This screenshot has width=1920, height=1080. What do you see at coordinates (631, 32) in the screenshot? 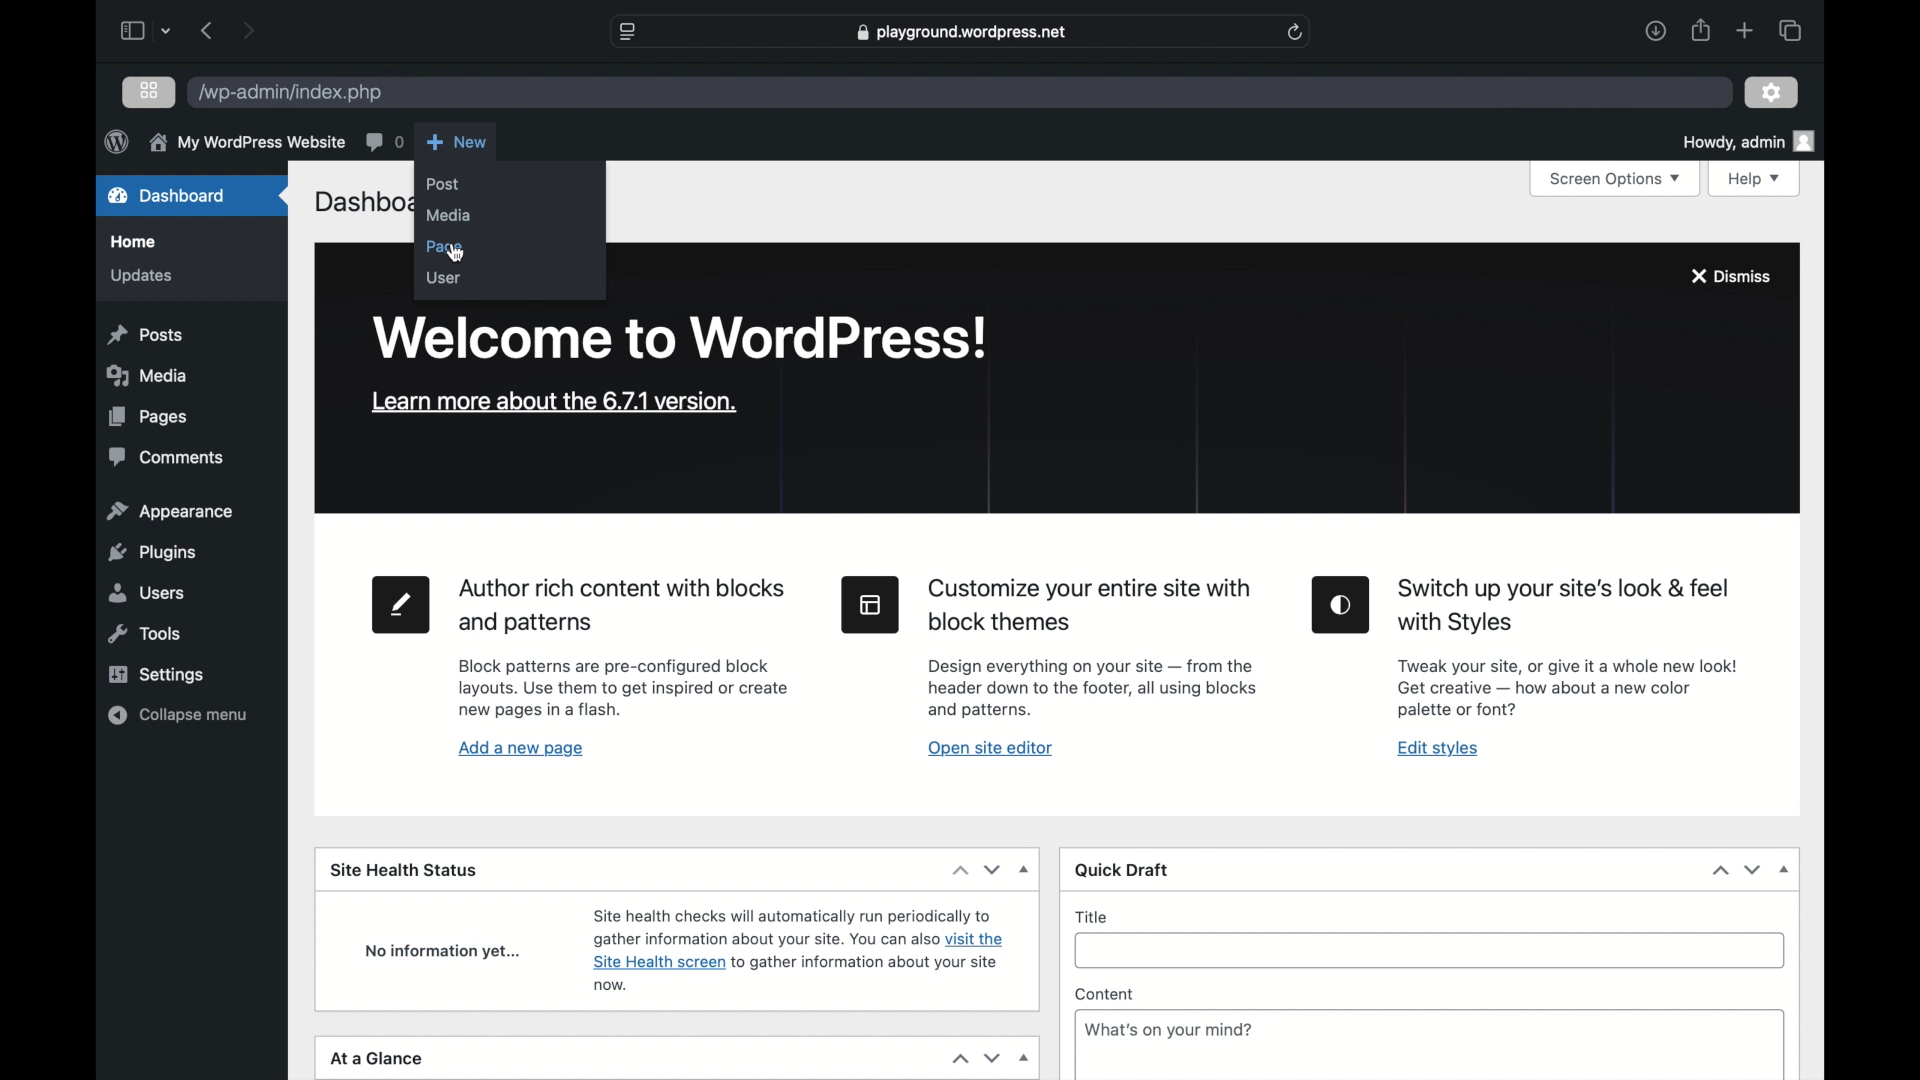
I see `website settings` at bounding box center [631, 32].